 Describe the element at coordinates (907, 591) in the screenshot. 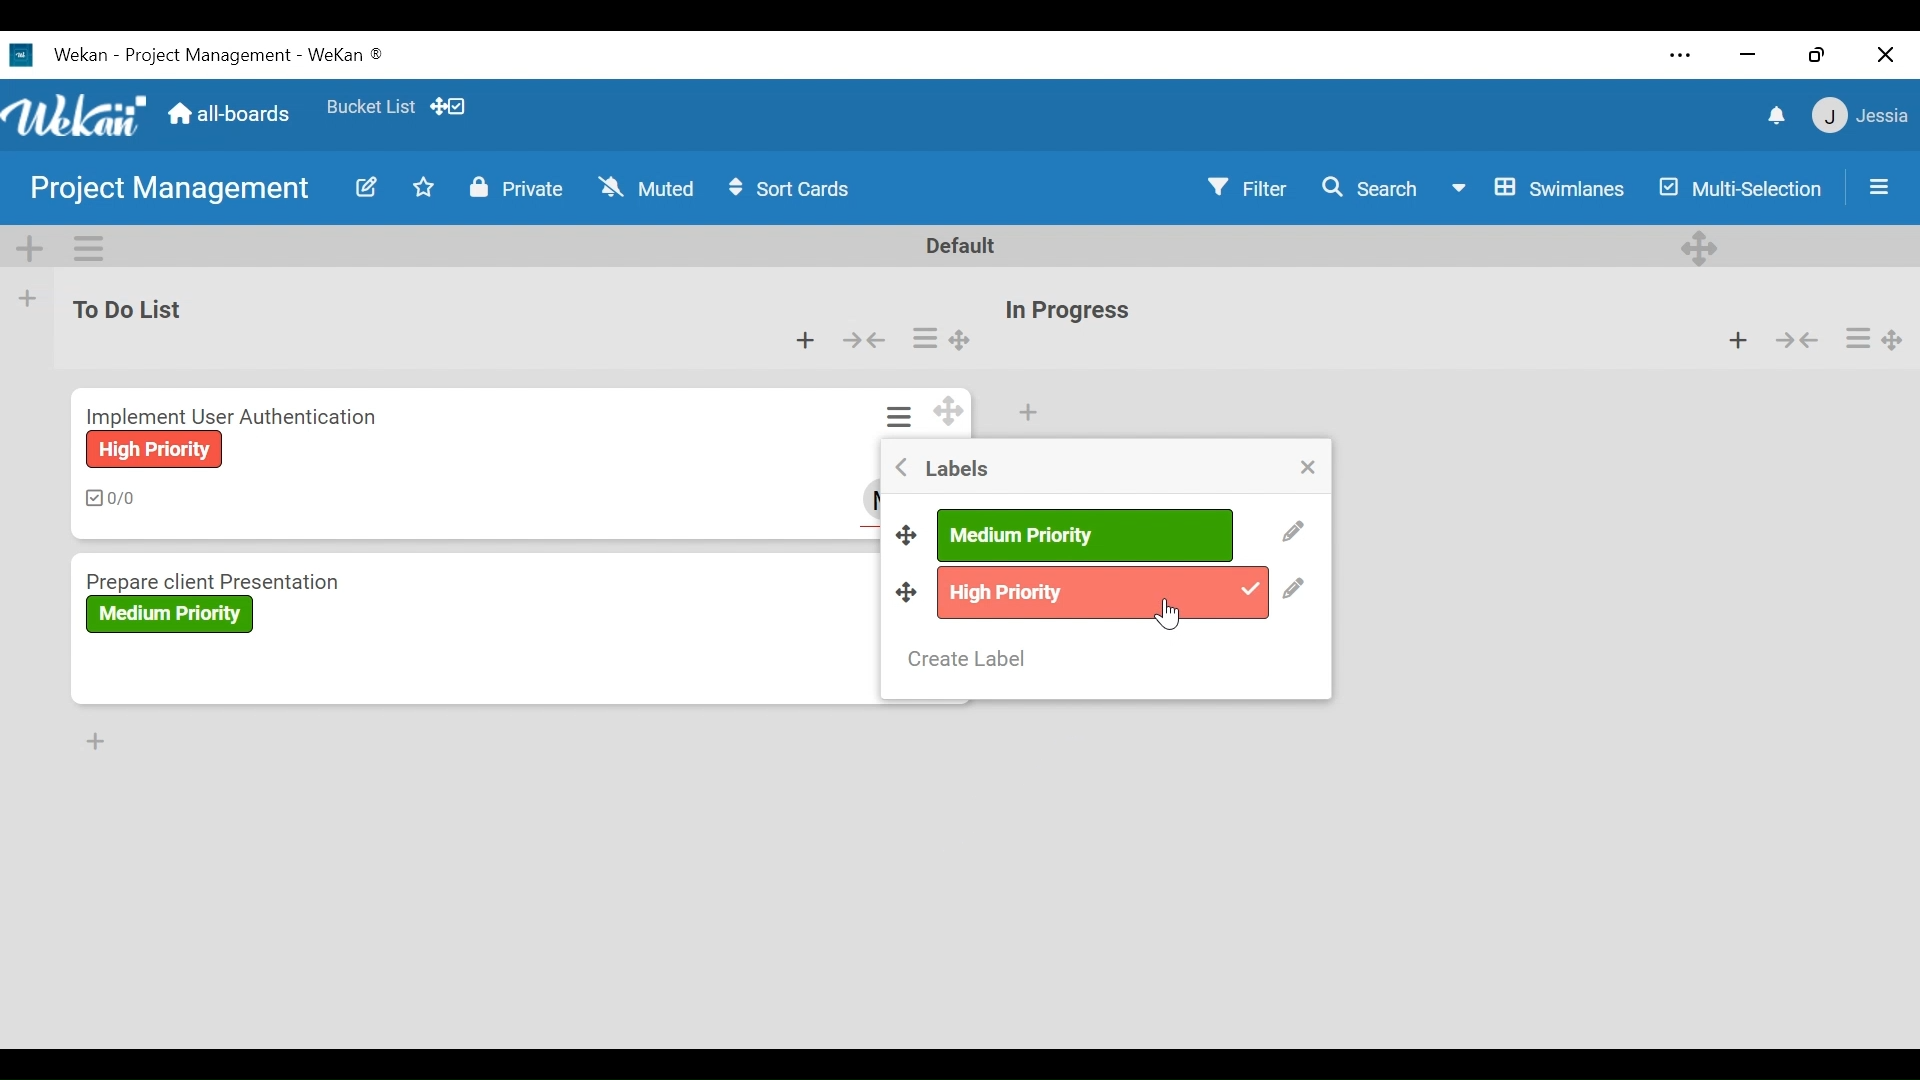

I see `Desktop drag handles` at that location.